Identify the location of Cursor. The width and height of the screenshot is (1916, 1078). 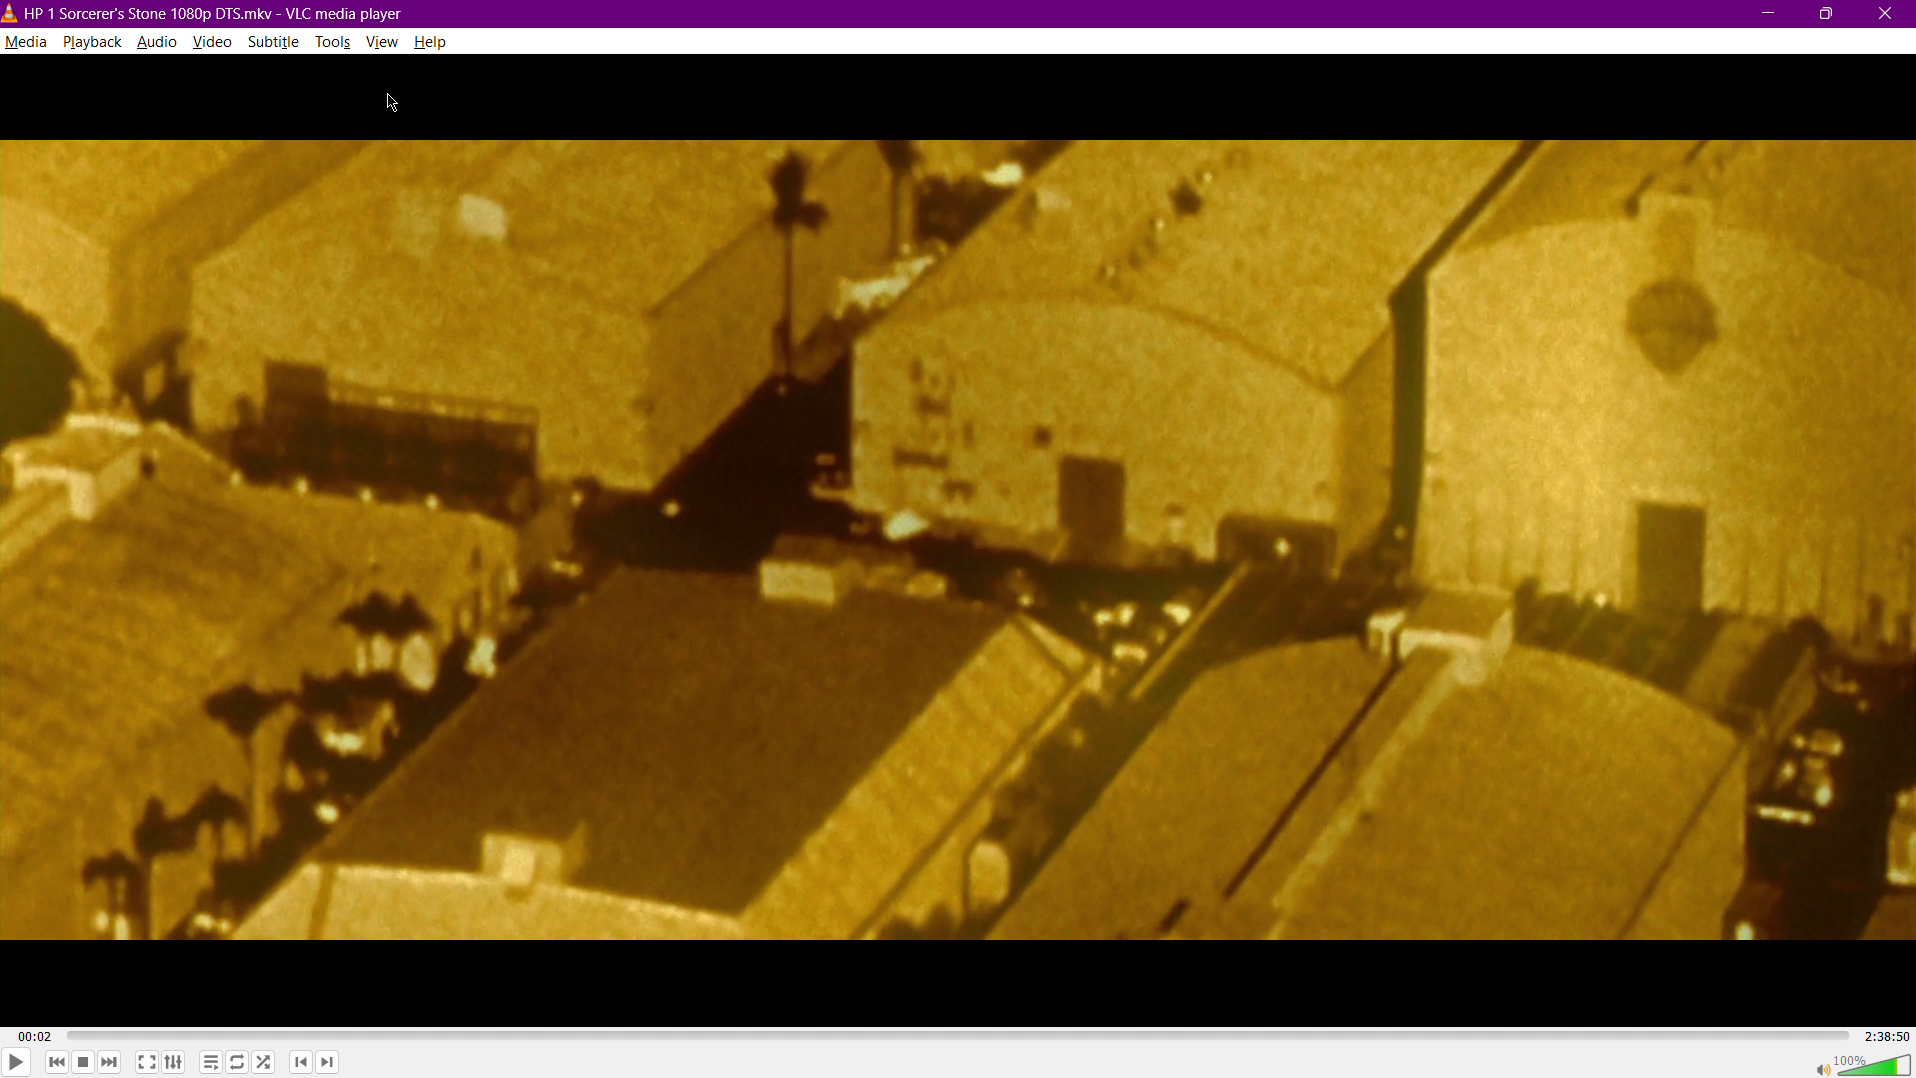
(396, 105).